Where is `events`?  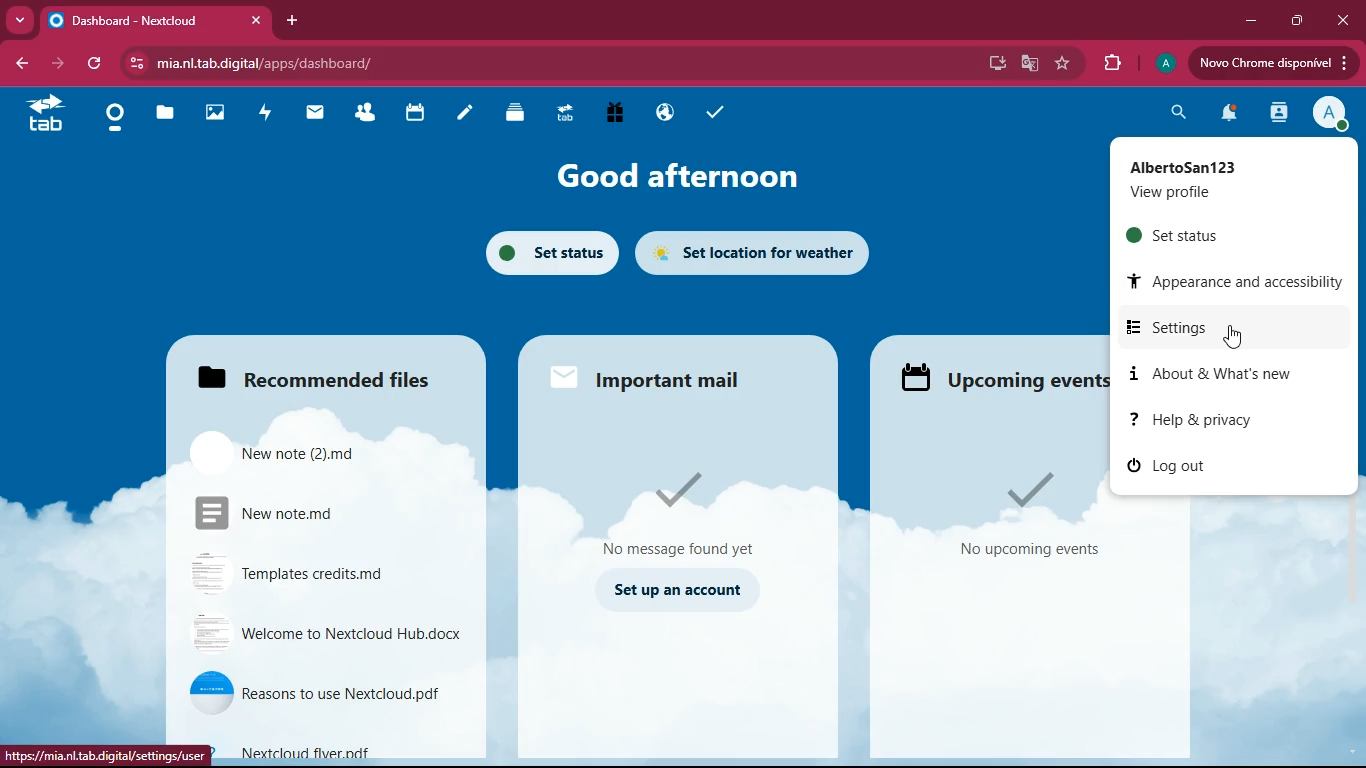 events is located at coordinates (1030, 517).